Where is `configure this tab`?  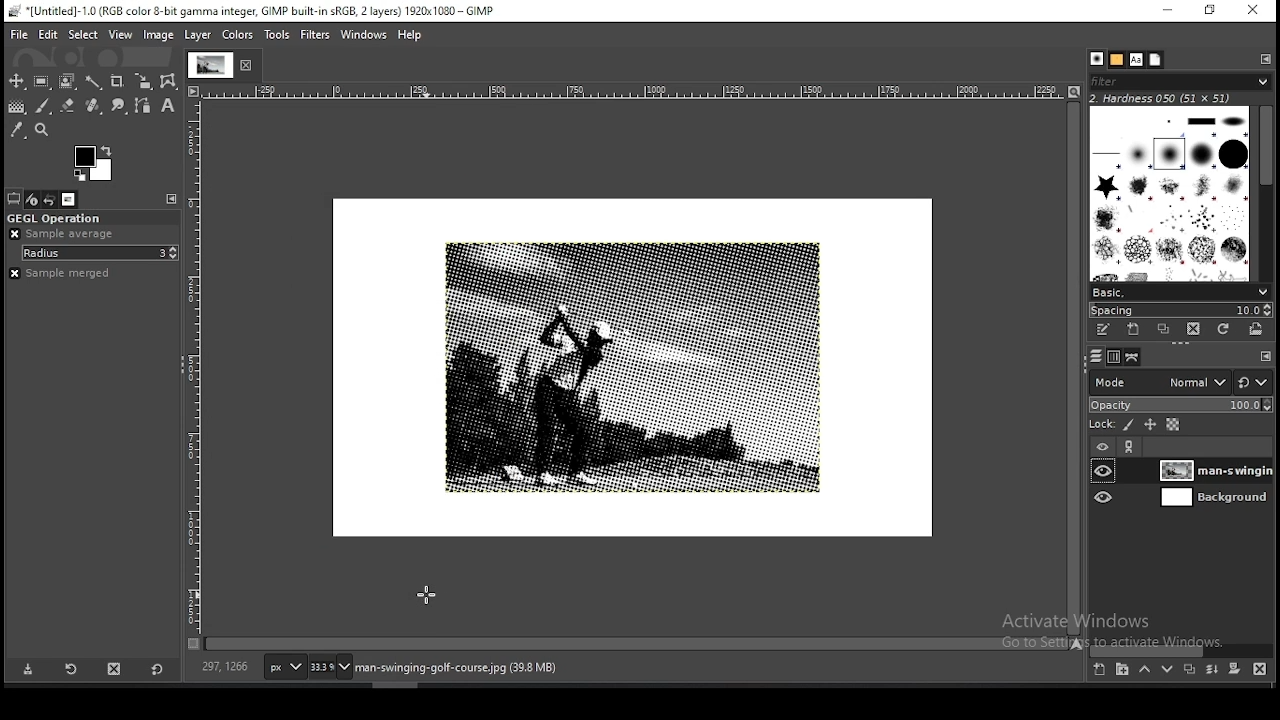 configure this tab is located at coordinates (174, 199).